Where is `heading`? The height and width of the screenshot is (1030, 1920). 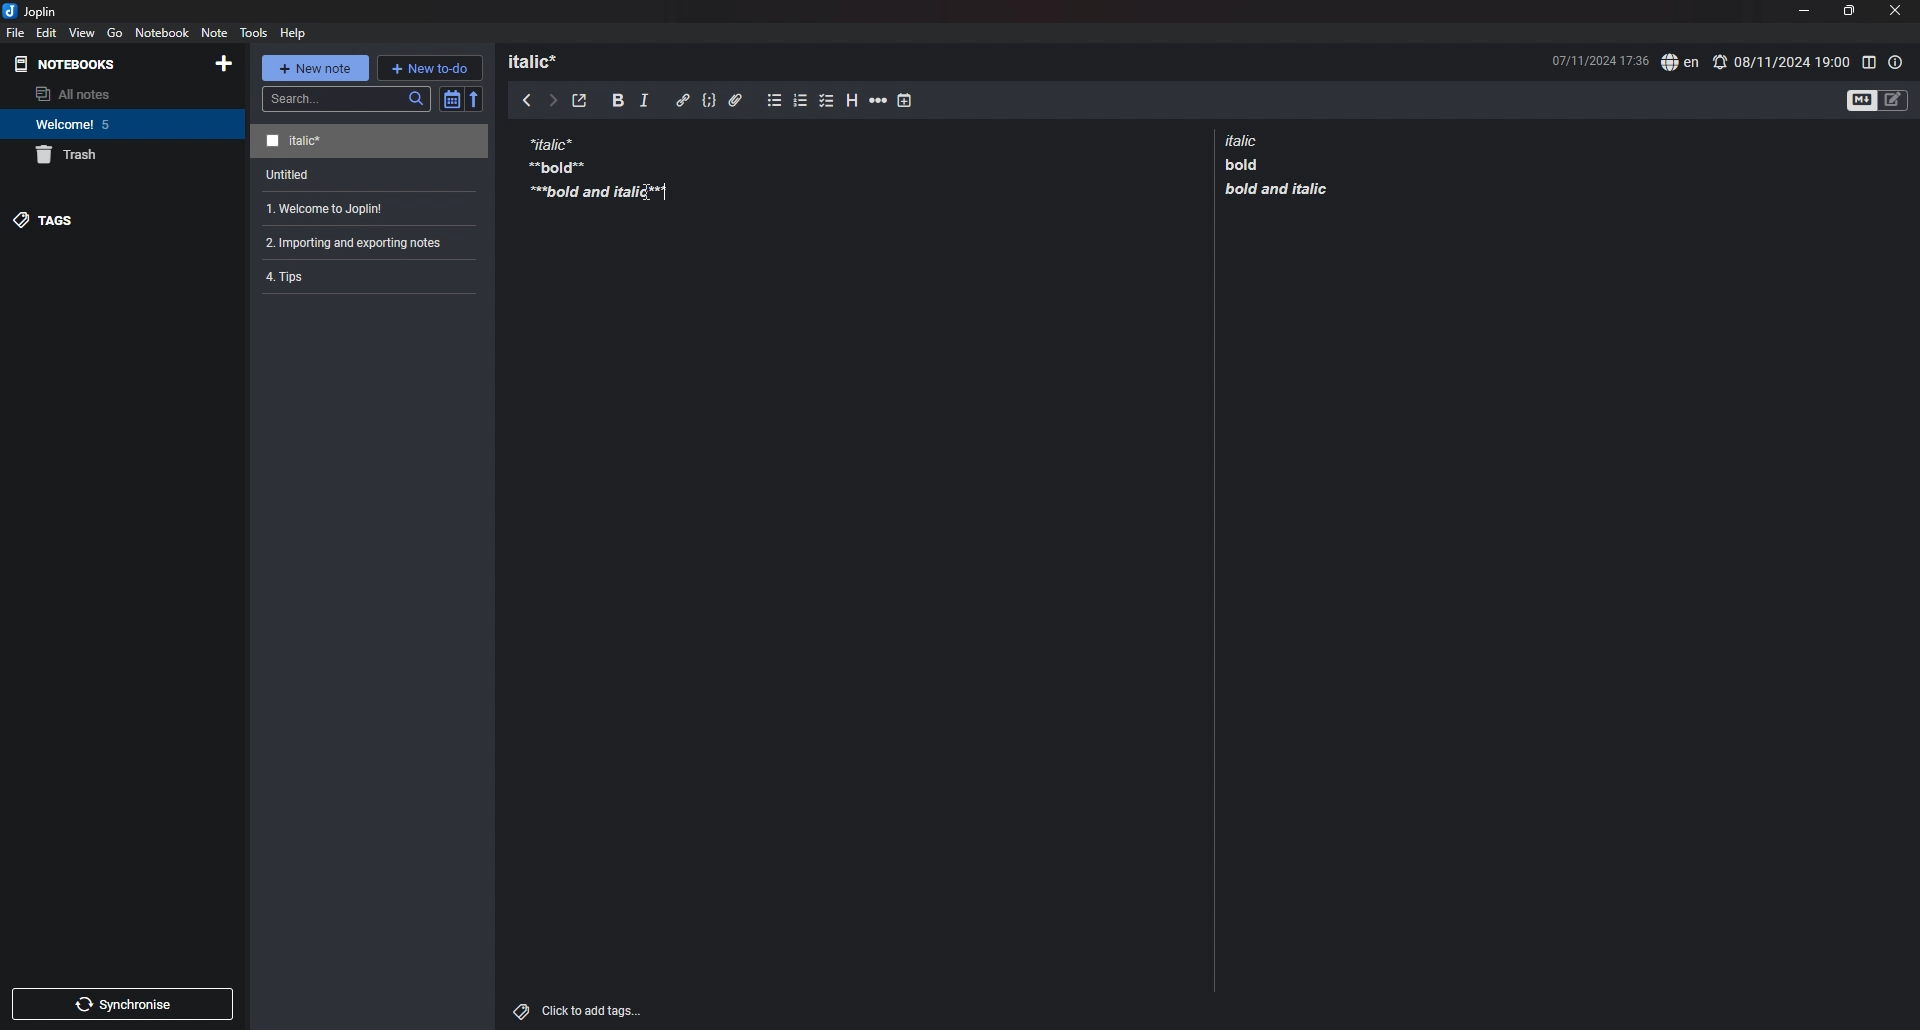
heading is located at coordinates (854, 101).